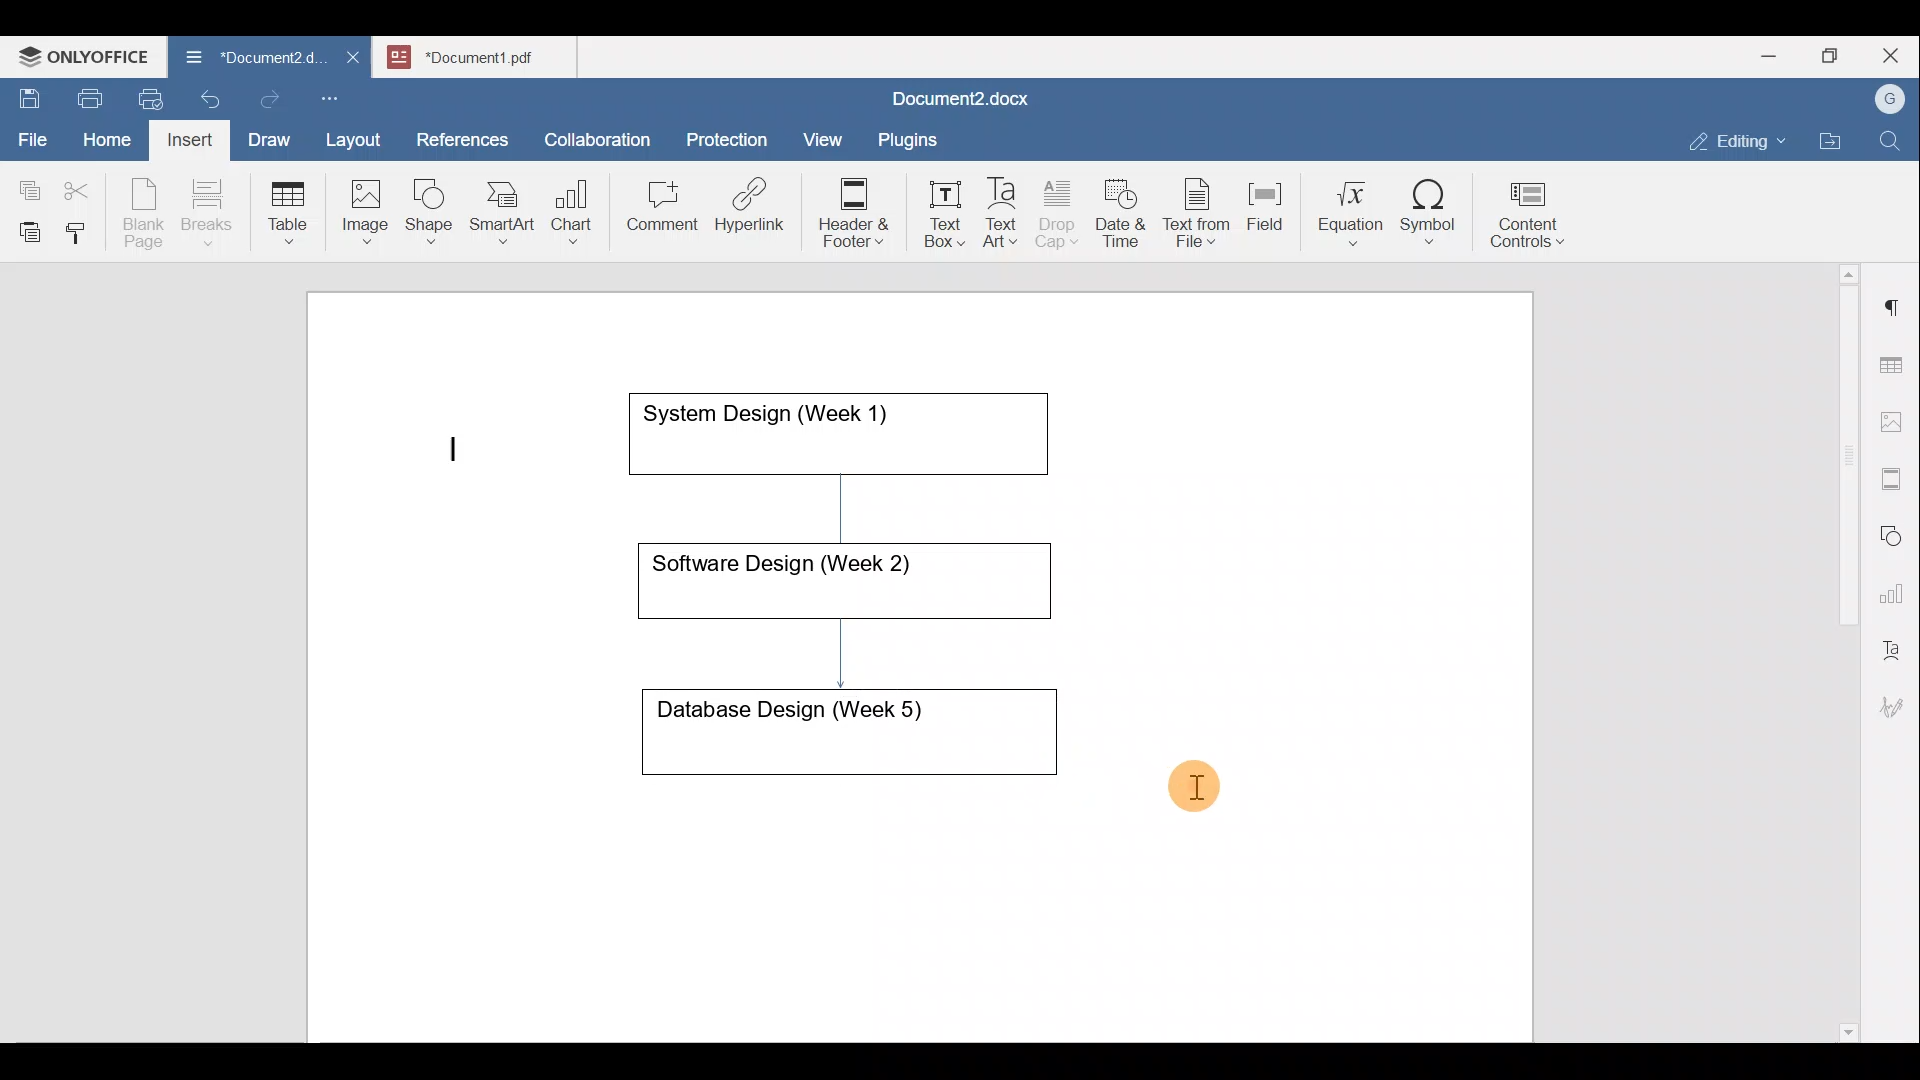 The image size is (1920, 1080). I want to click on Close, so click(1894, 57).